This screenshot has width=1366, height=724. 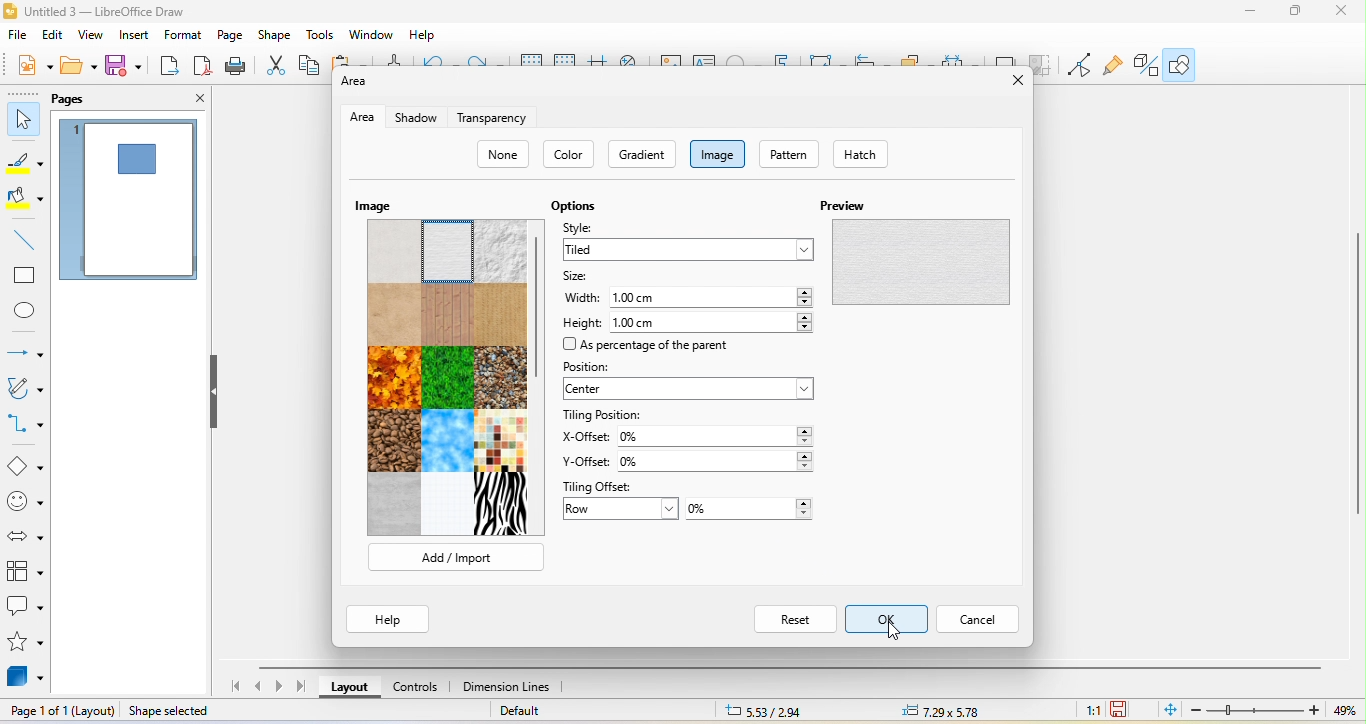 What do you see at coordinates (27, 676) in the screenshot?
I see `3d object` at bounding box center [27, 676].